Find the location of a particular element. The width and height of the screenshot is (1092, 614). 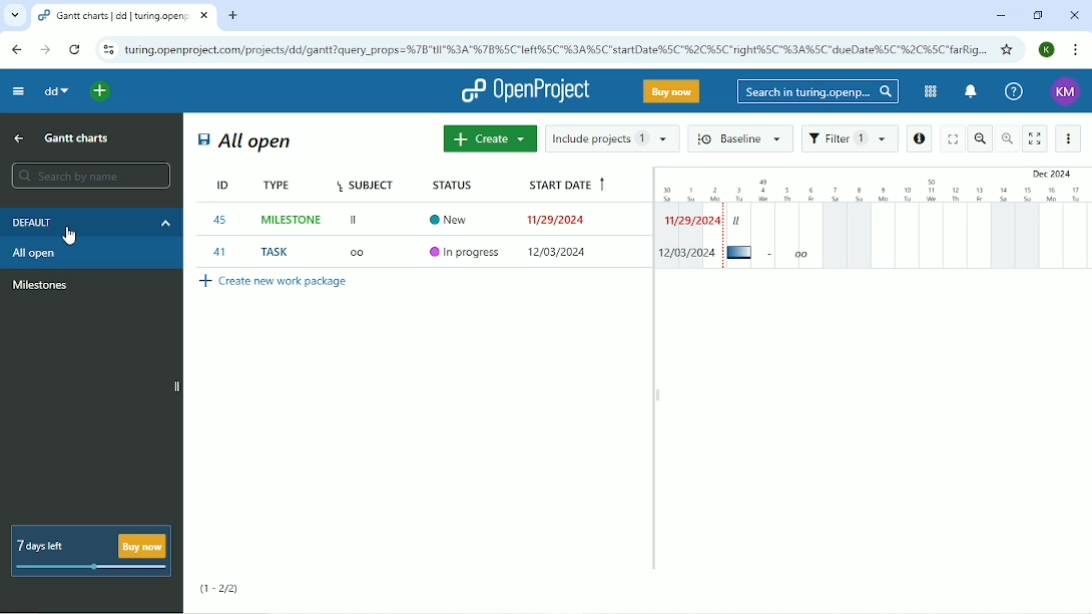

Close is located at coordinates (1074, 15).